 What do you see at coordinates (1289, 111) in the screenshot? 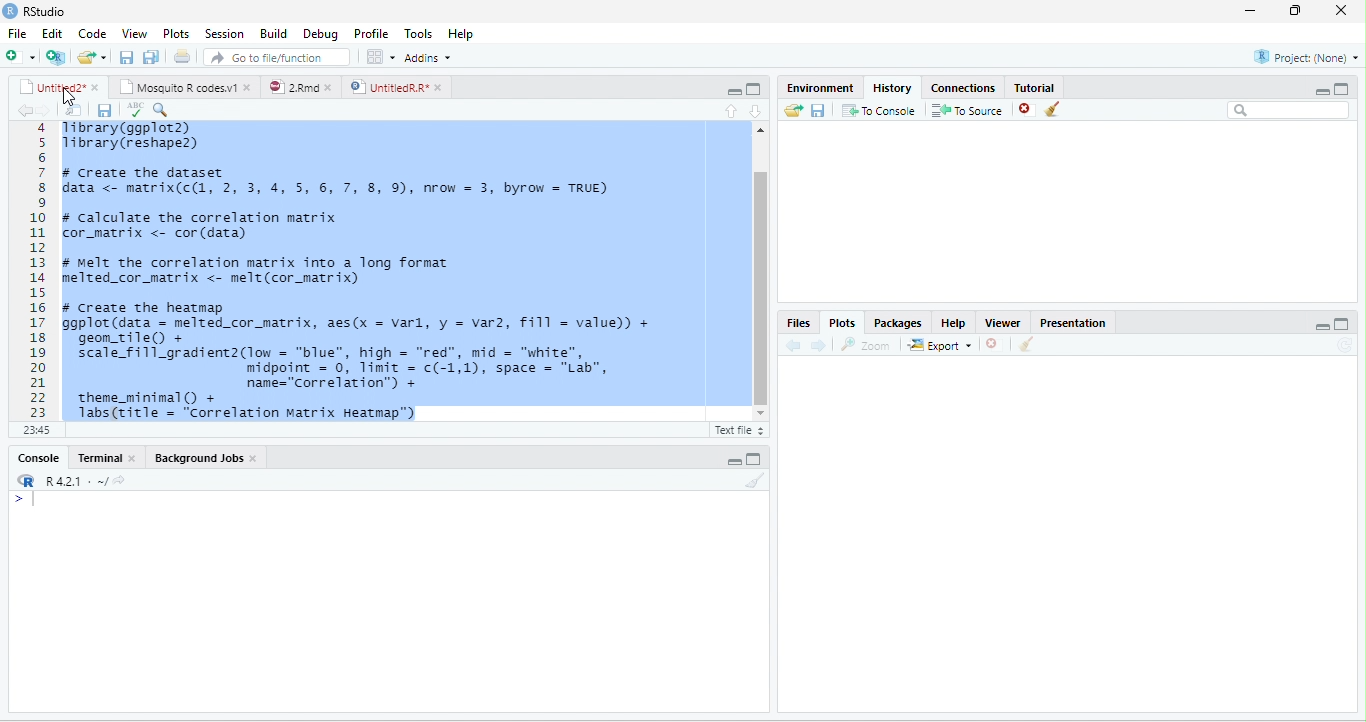
I see `search bar` at bounding box center [1289, 111].